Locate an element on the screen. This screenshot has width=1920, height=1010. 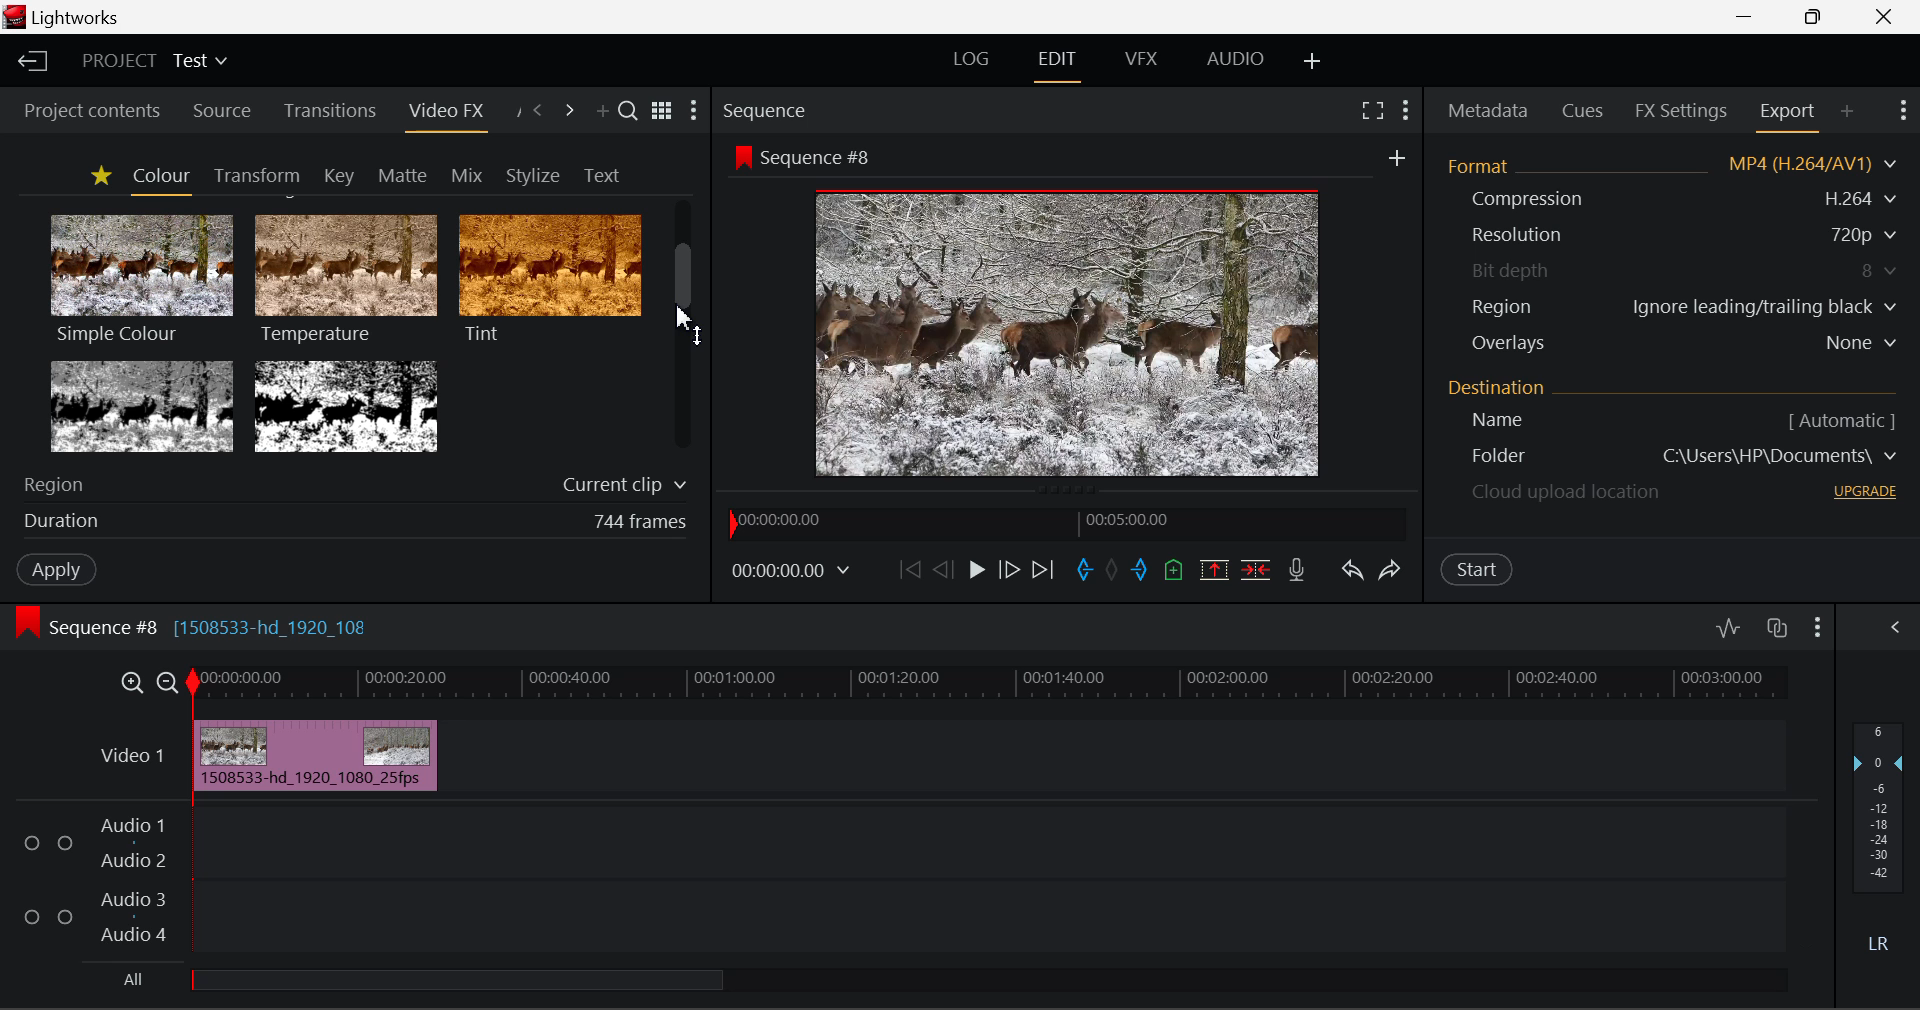
duration is located at coordinates (56, 522).